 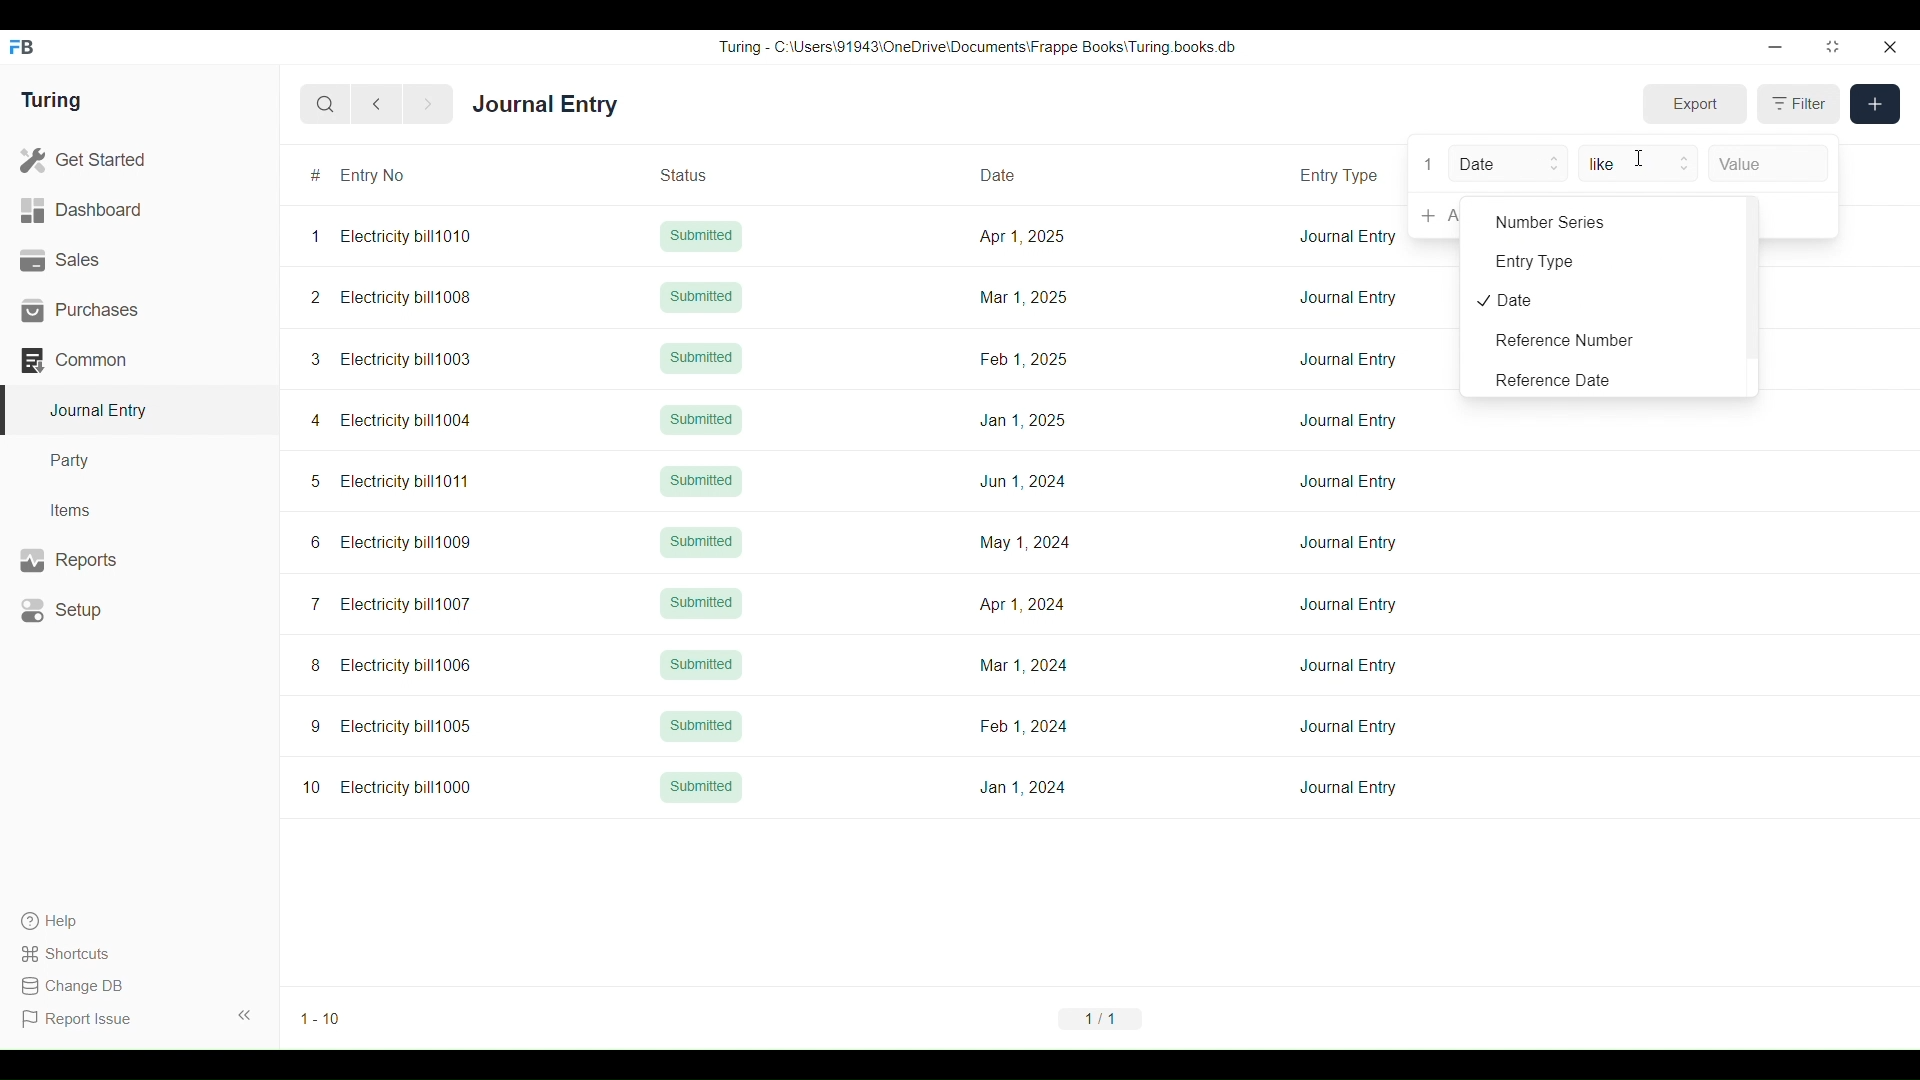 What do you see at coordinates (1890, 47) in the screenshot?
I see `Close` at bounding box center [1890, 47].